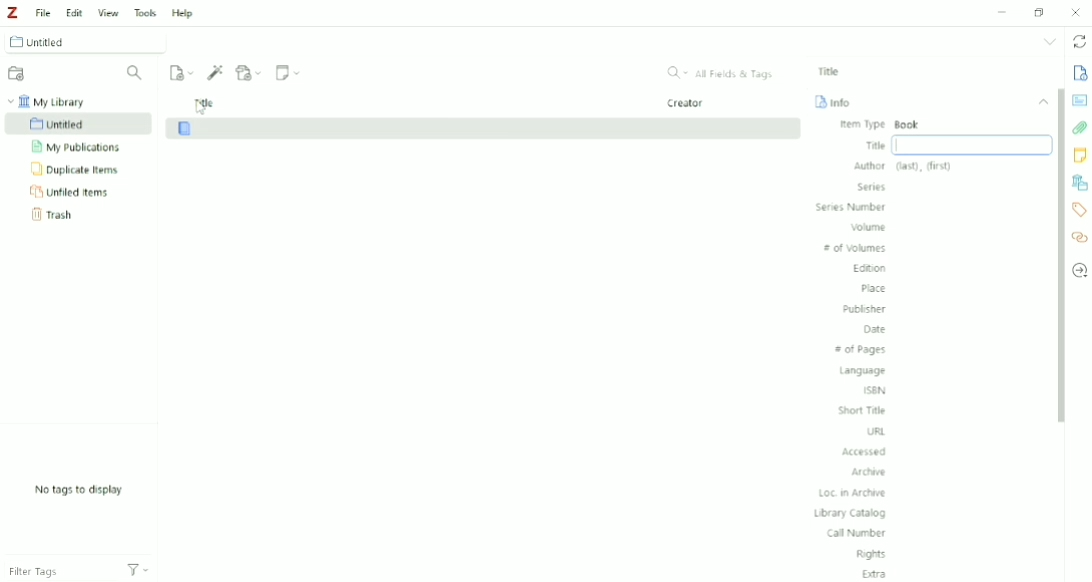 This screenshot has height=582, width=1092. I want to click on Attachments, so click(1080, 128).